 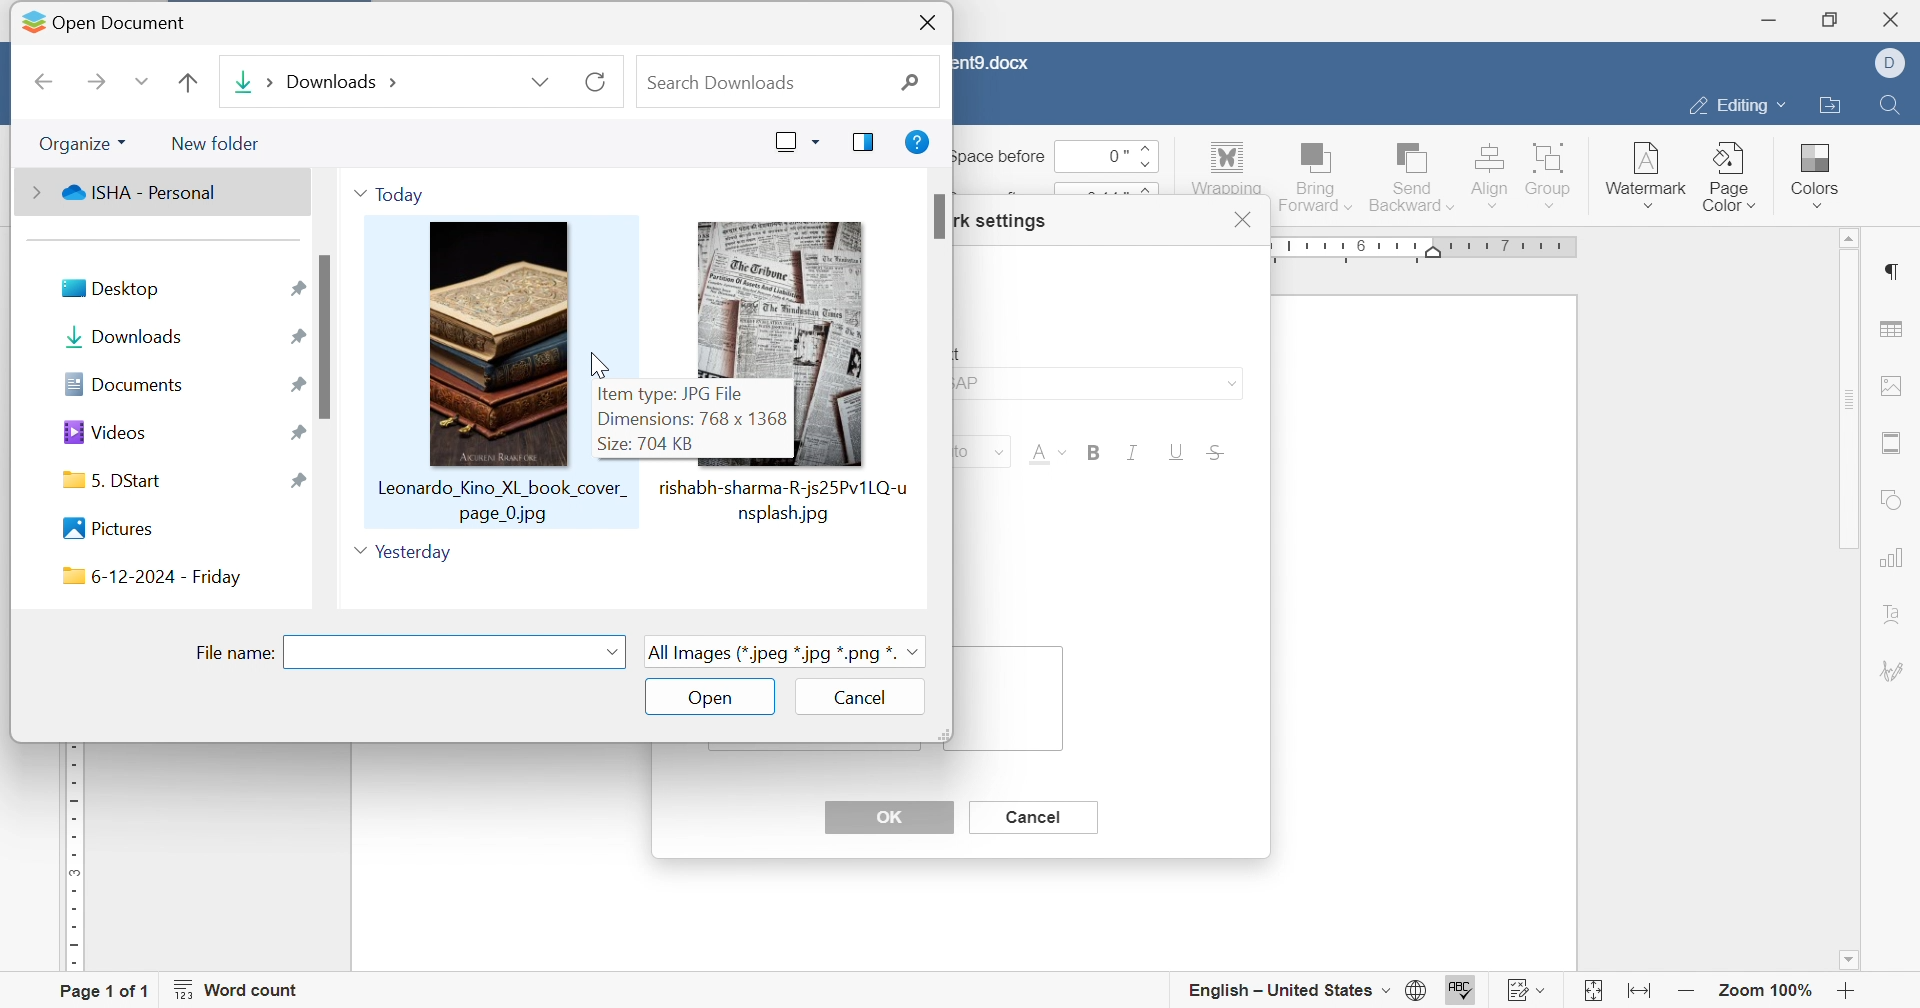 I want to click on table settings, so click(x=1891, y=331).